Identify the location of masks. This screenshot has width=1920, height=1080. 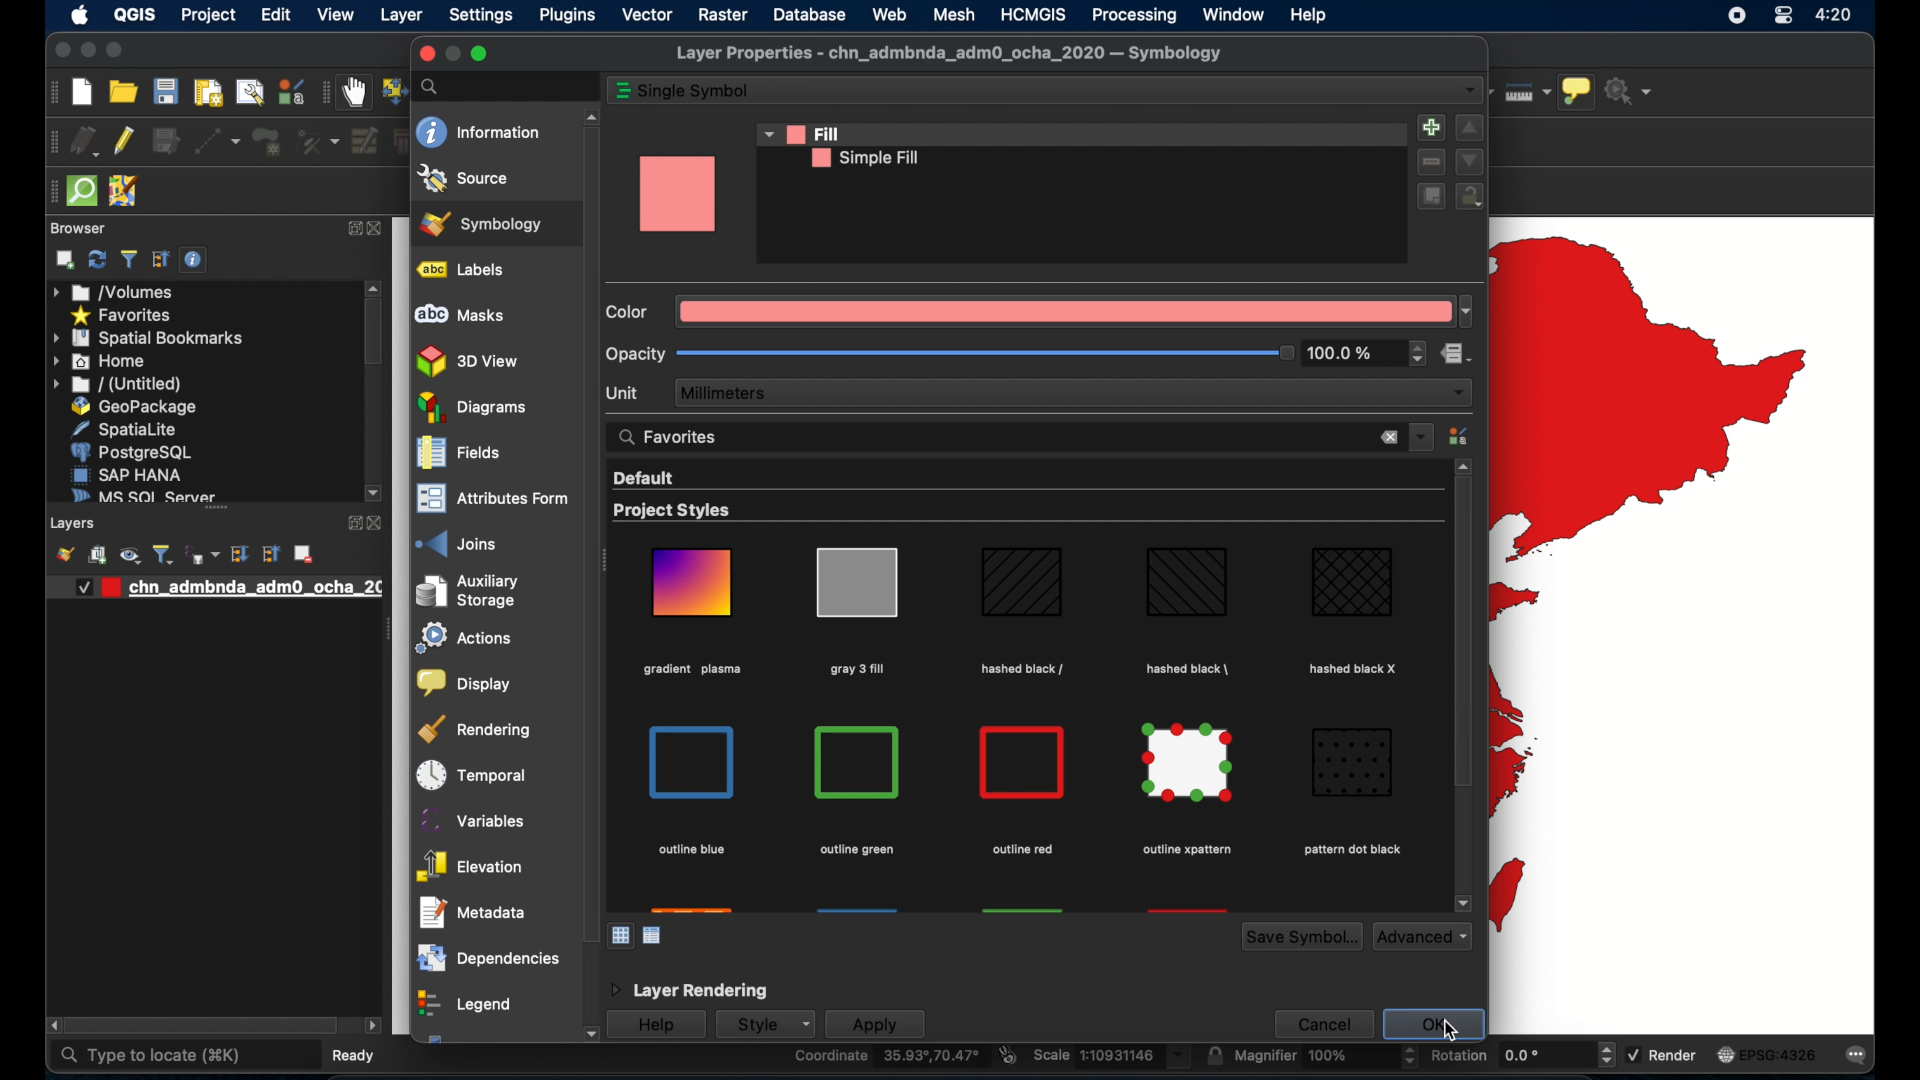
(459, 315).